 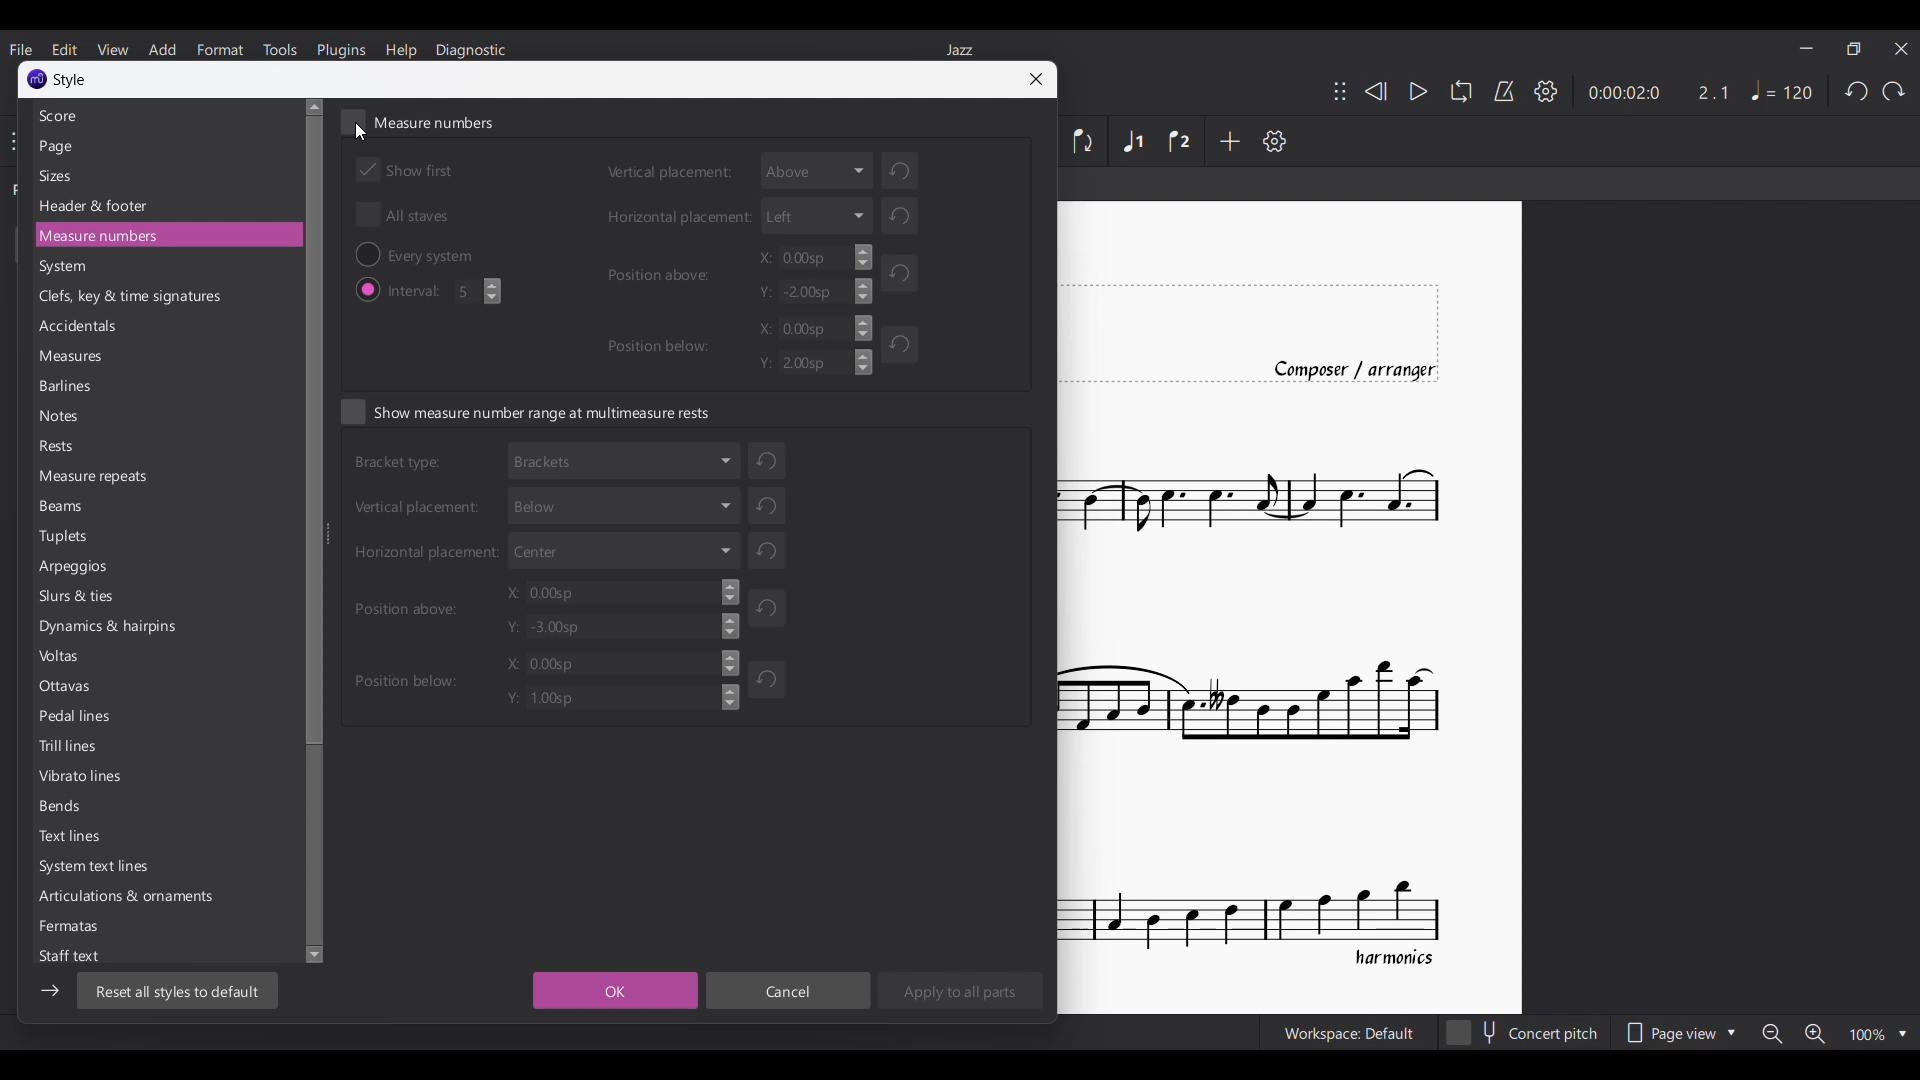 What do you see at coordinates (83, 568) in the screenshot?
I see `Arpeggies` at bounding box center [83, 568].